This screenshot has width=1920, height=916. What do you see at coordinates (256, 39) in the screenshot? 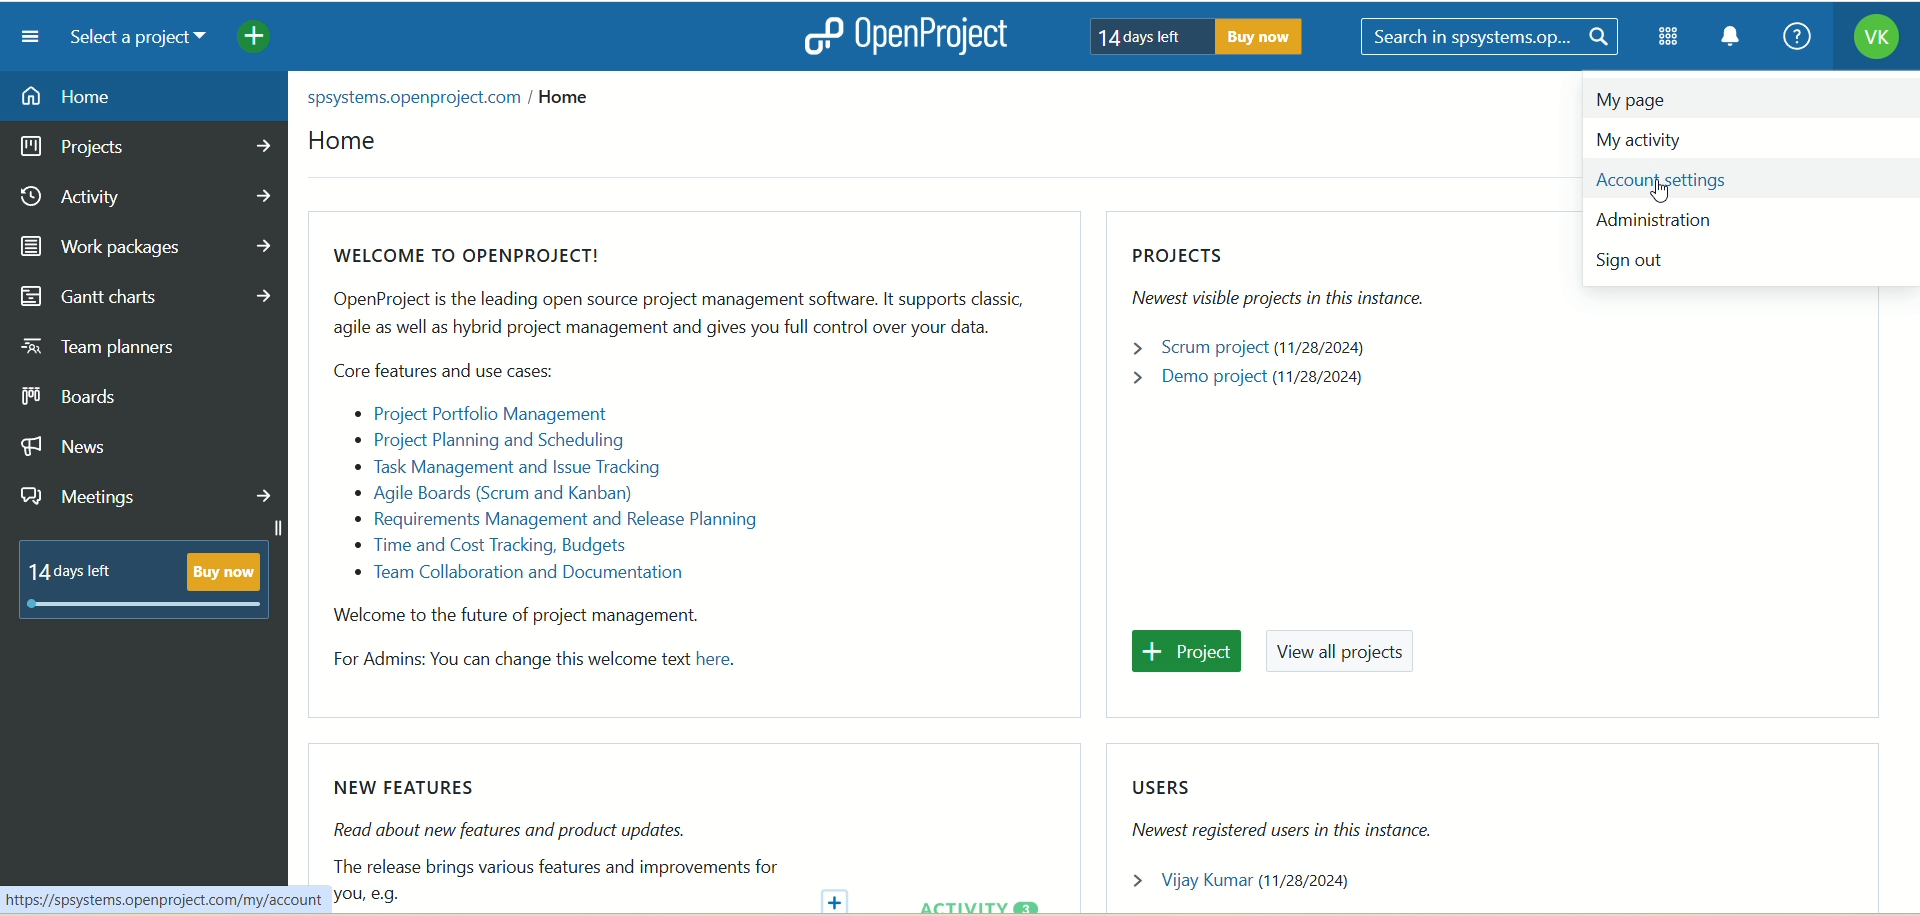
I see `add menu` at bounding box center [256, 39].